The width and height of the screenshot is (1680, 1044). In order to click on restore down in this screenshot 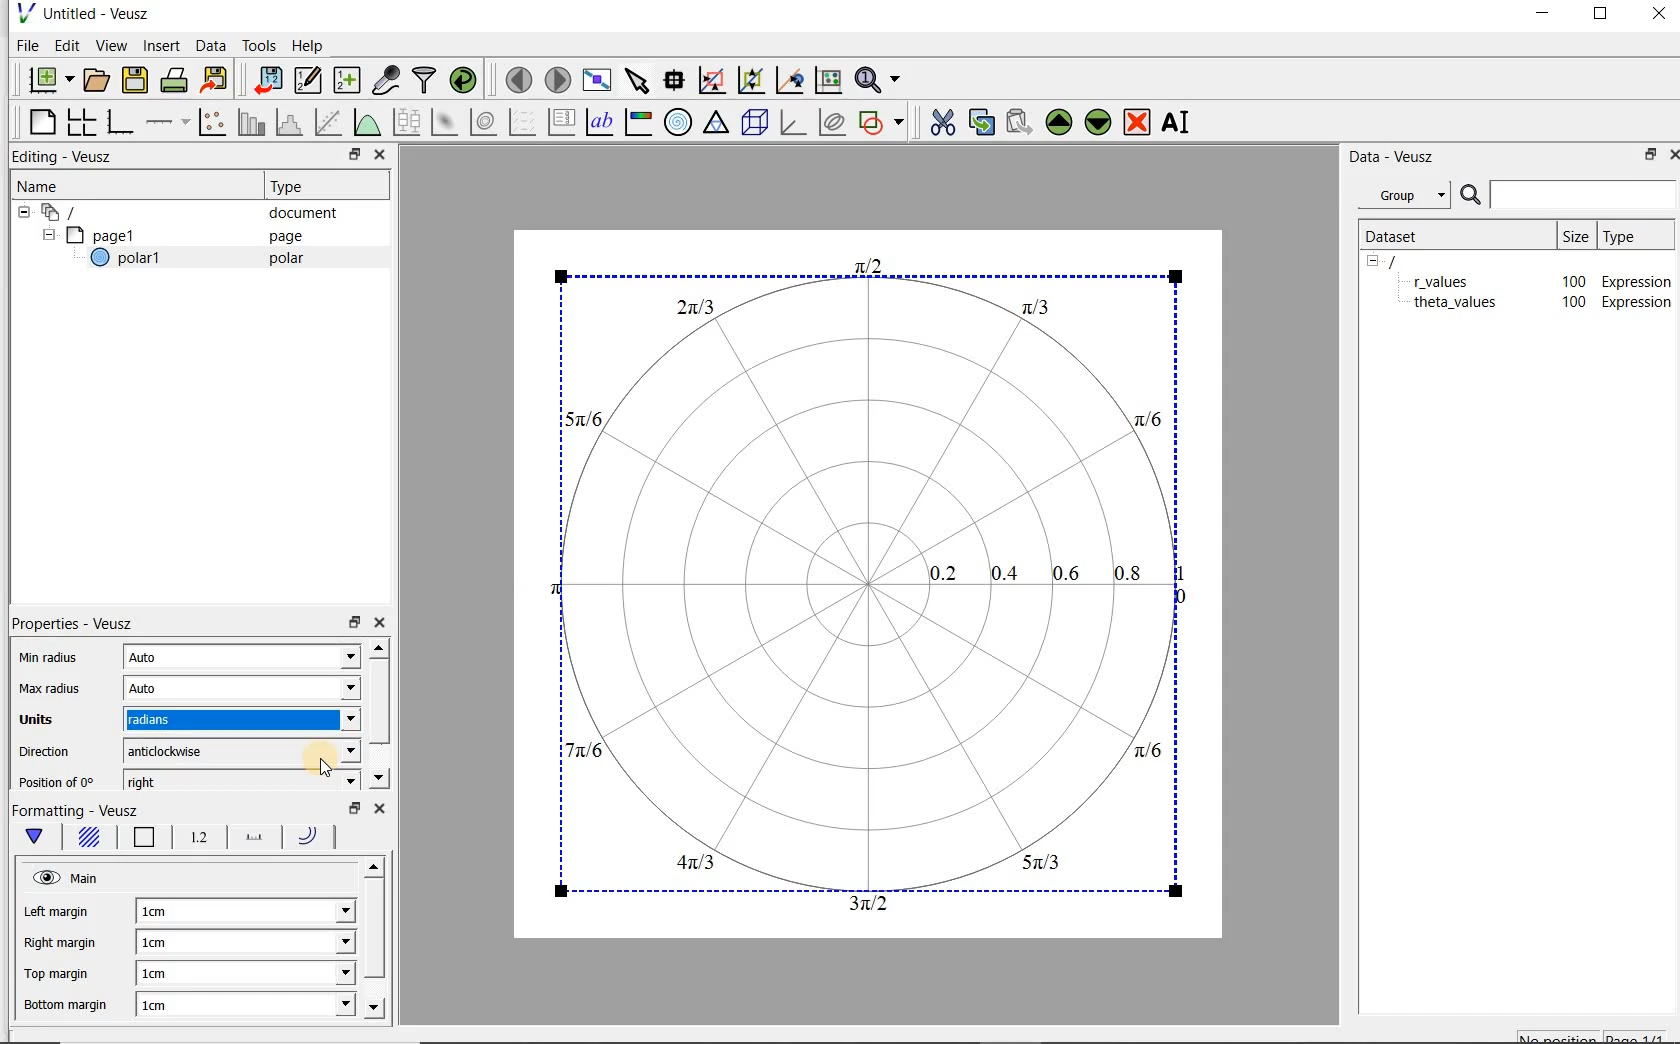, I will do `click(1645, 158)`.